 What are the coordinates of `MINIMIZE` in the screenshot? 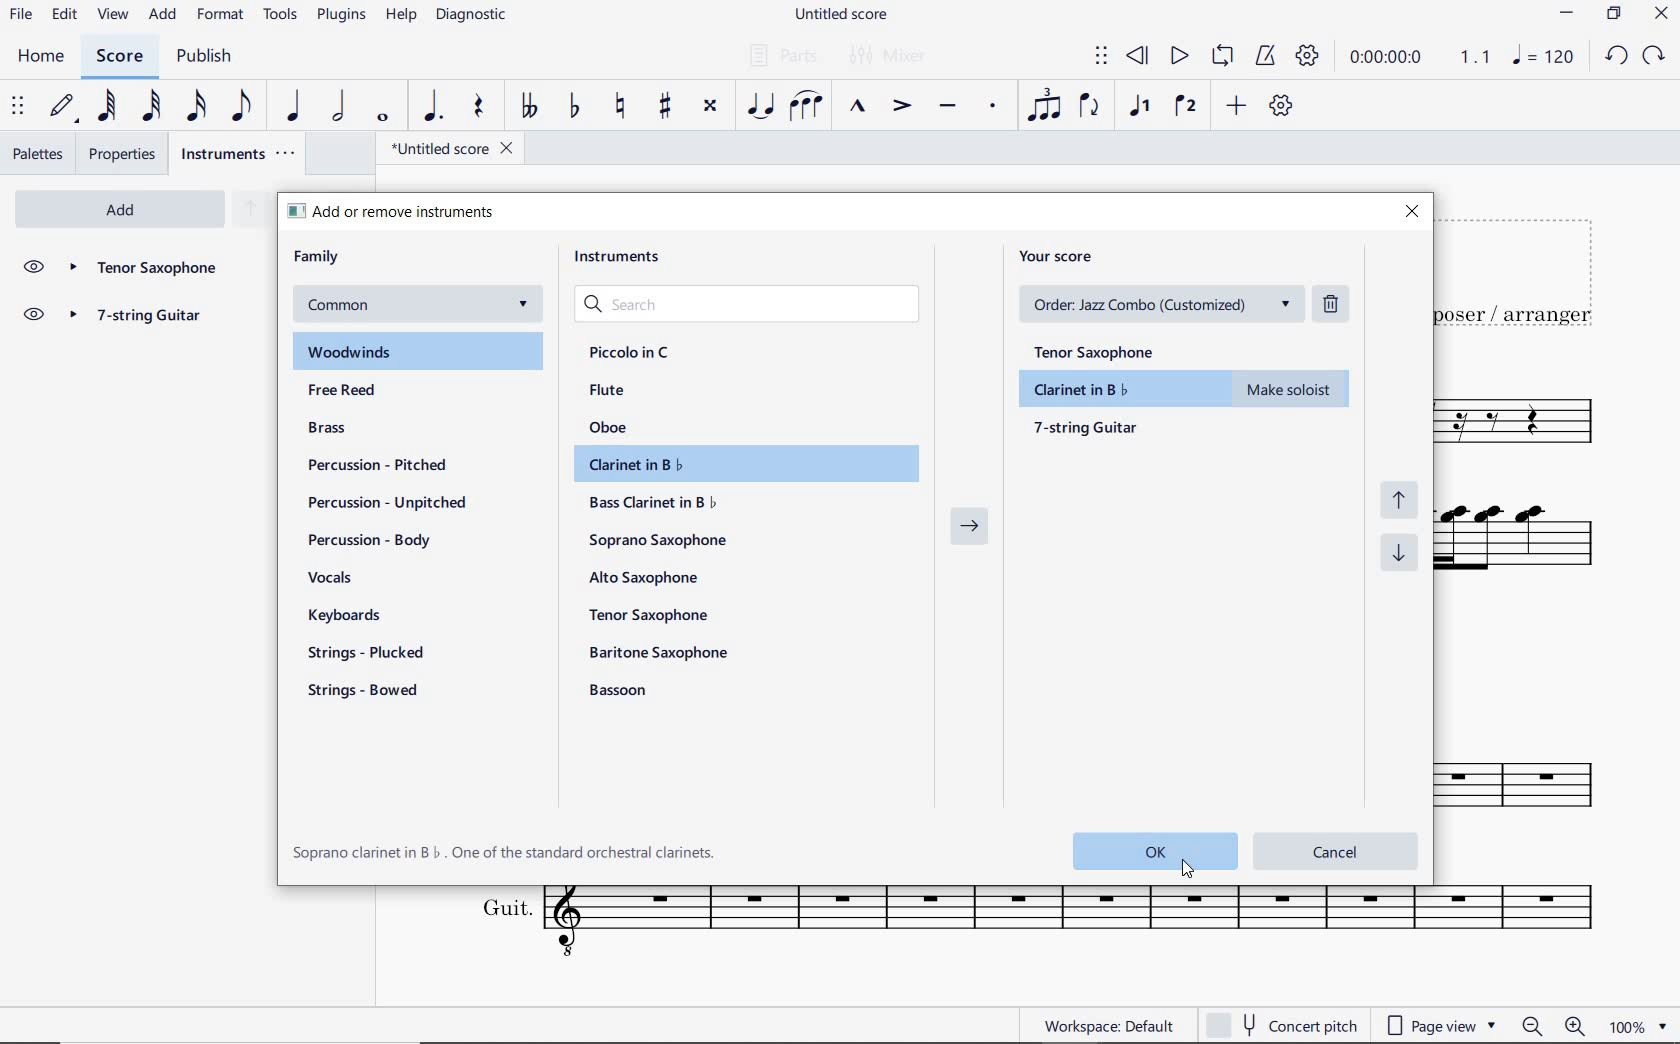 It's located at (1568, 15).